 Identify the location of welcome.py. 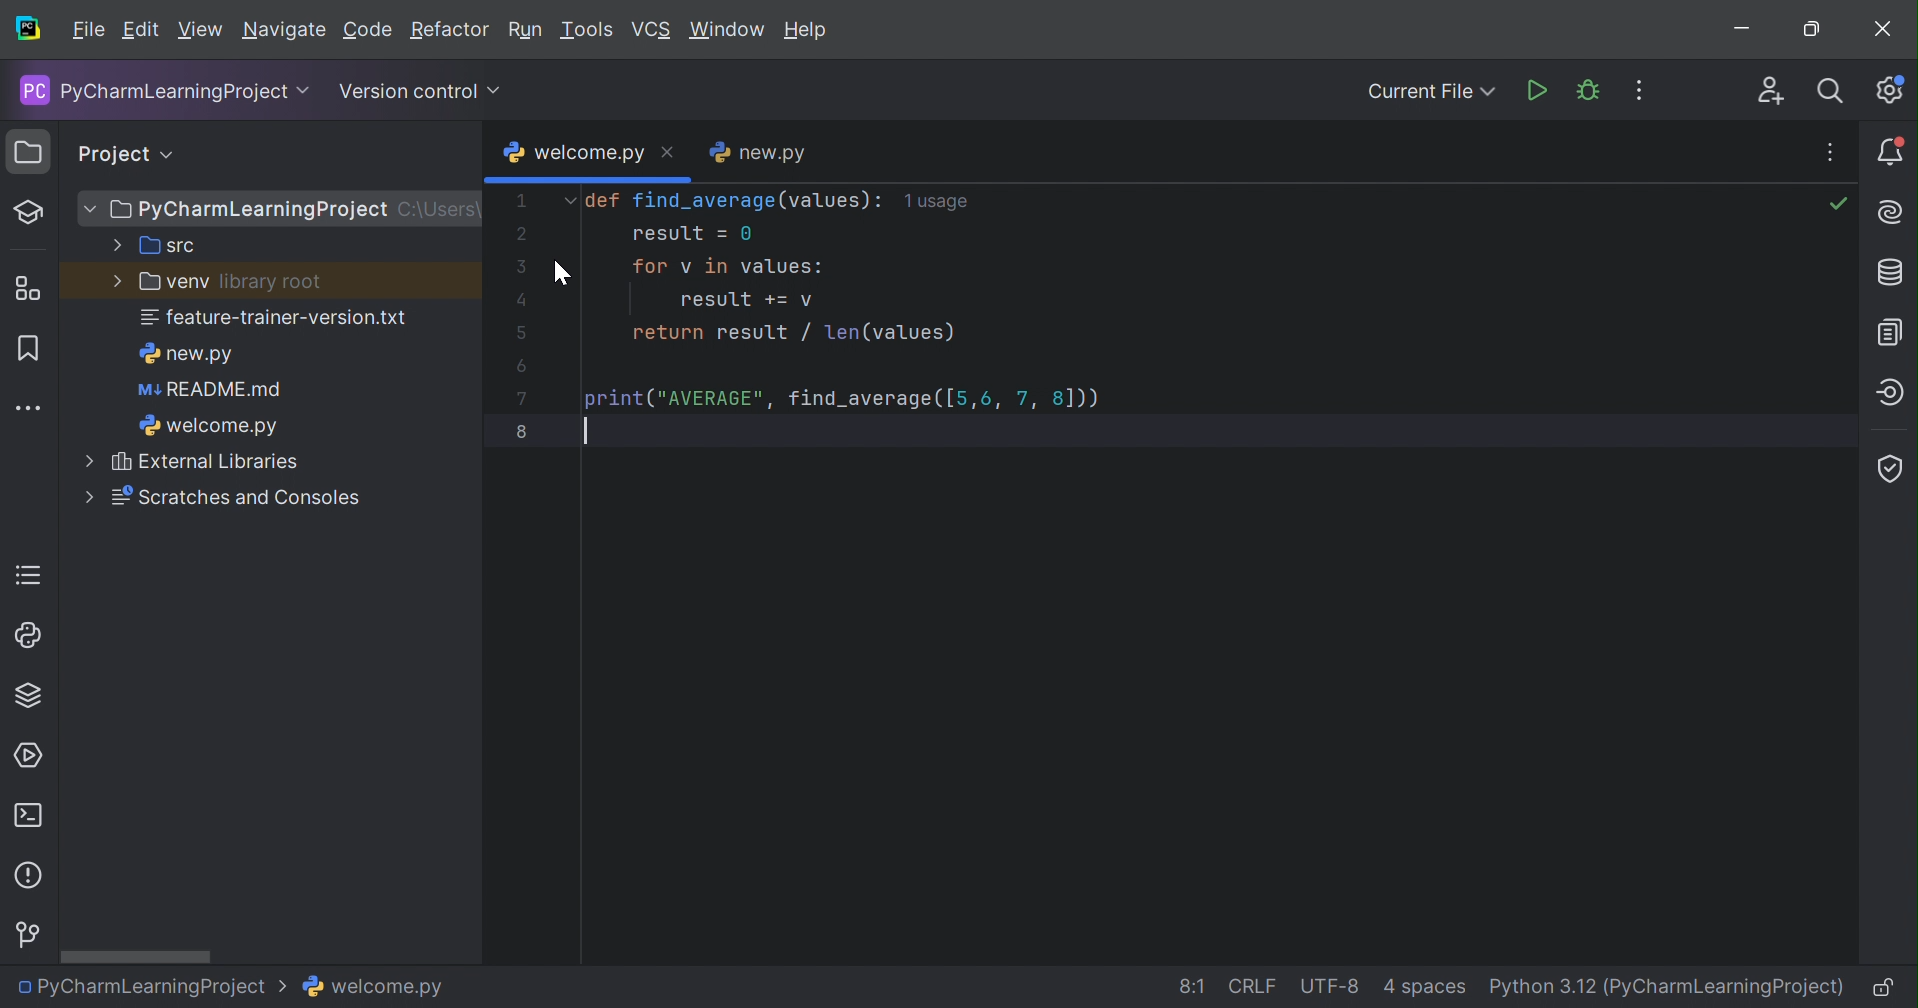
(377, 990).